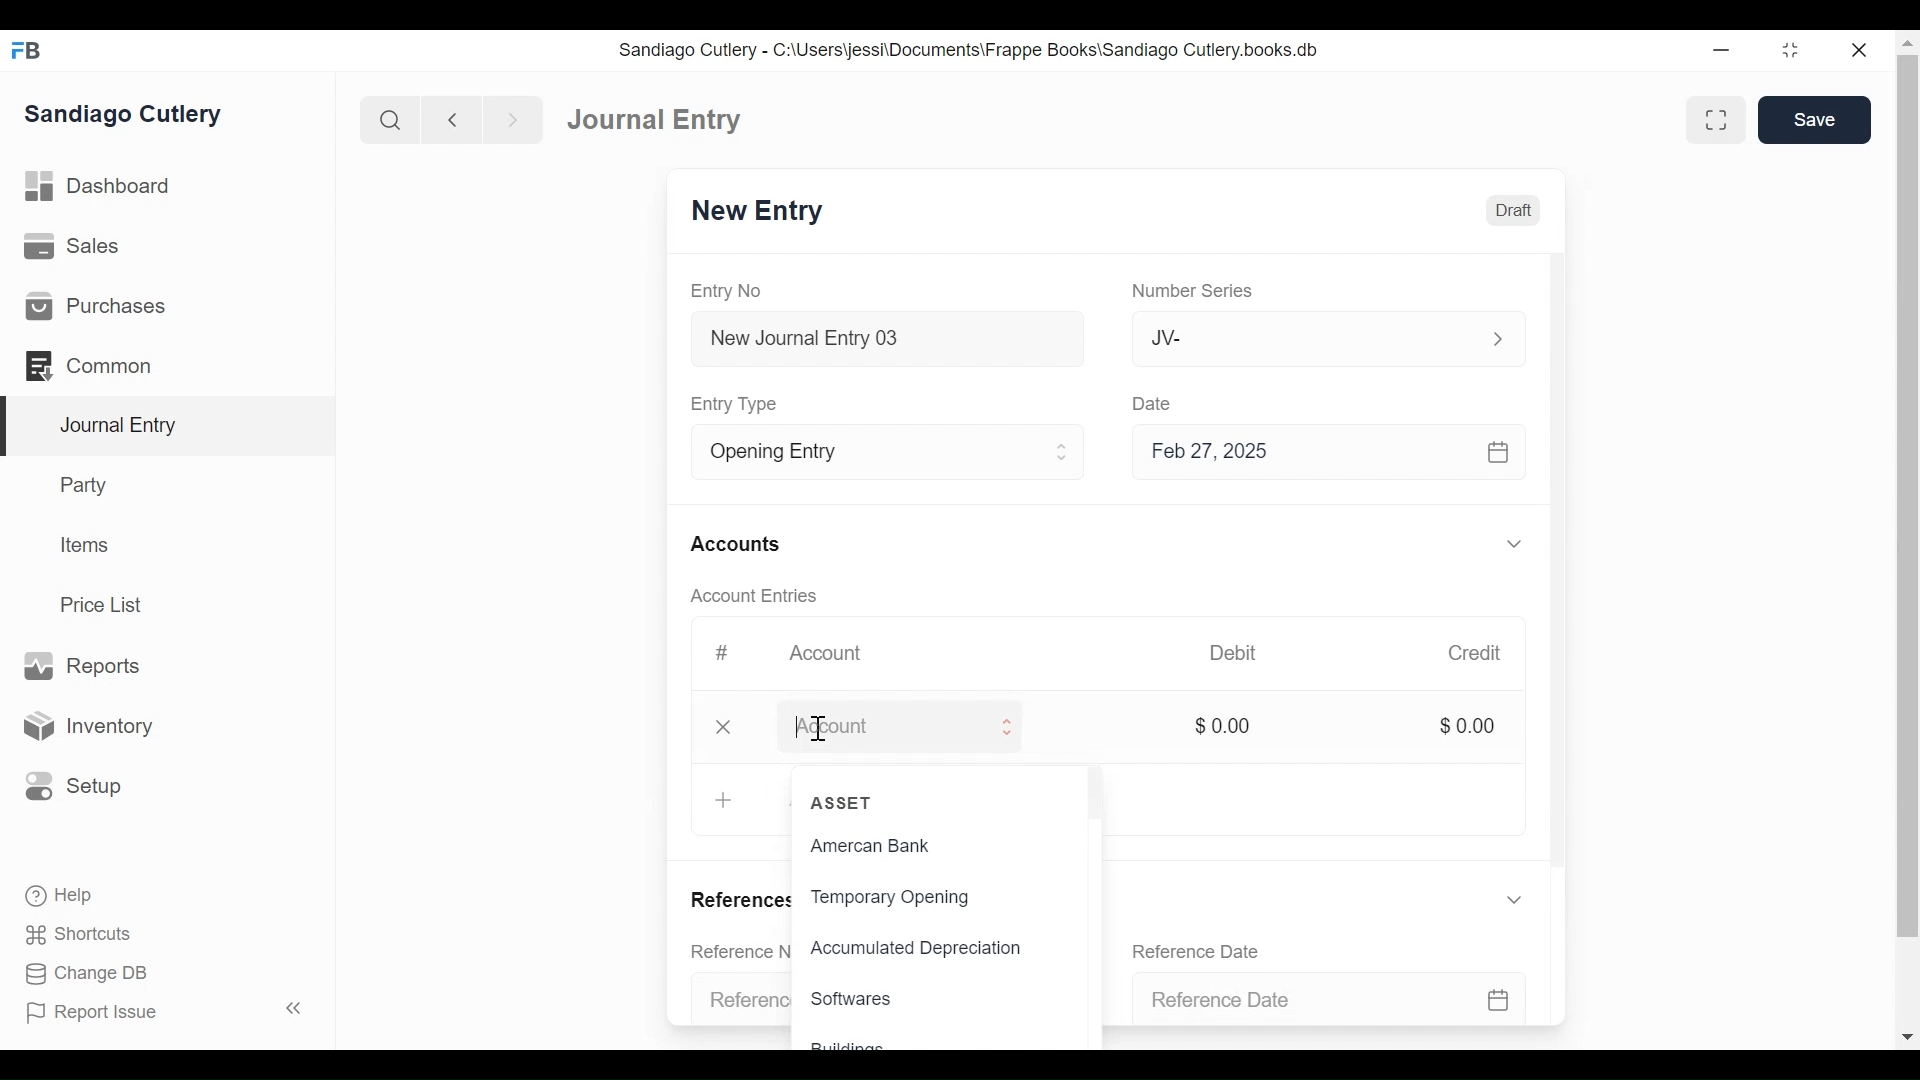  Describe the element at coordinates (896, 896) in the screenshot. I see `Temporary Opening` at that location.